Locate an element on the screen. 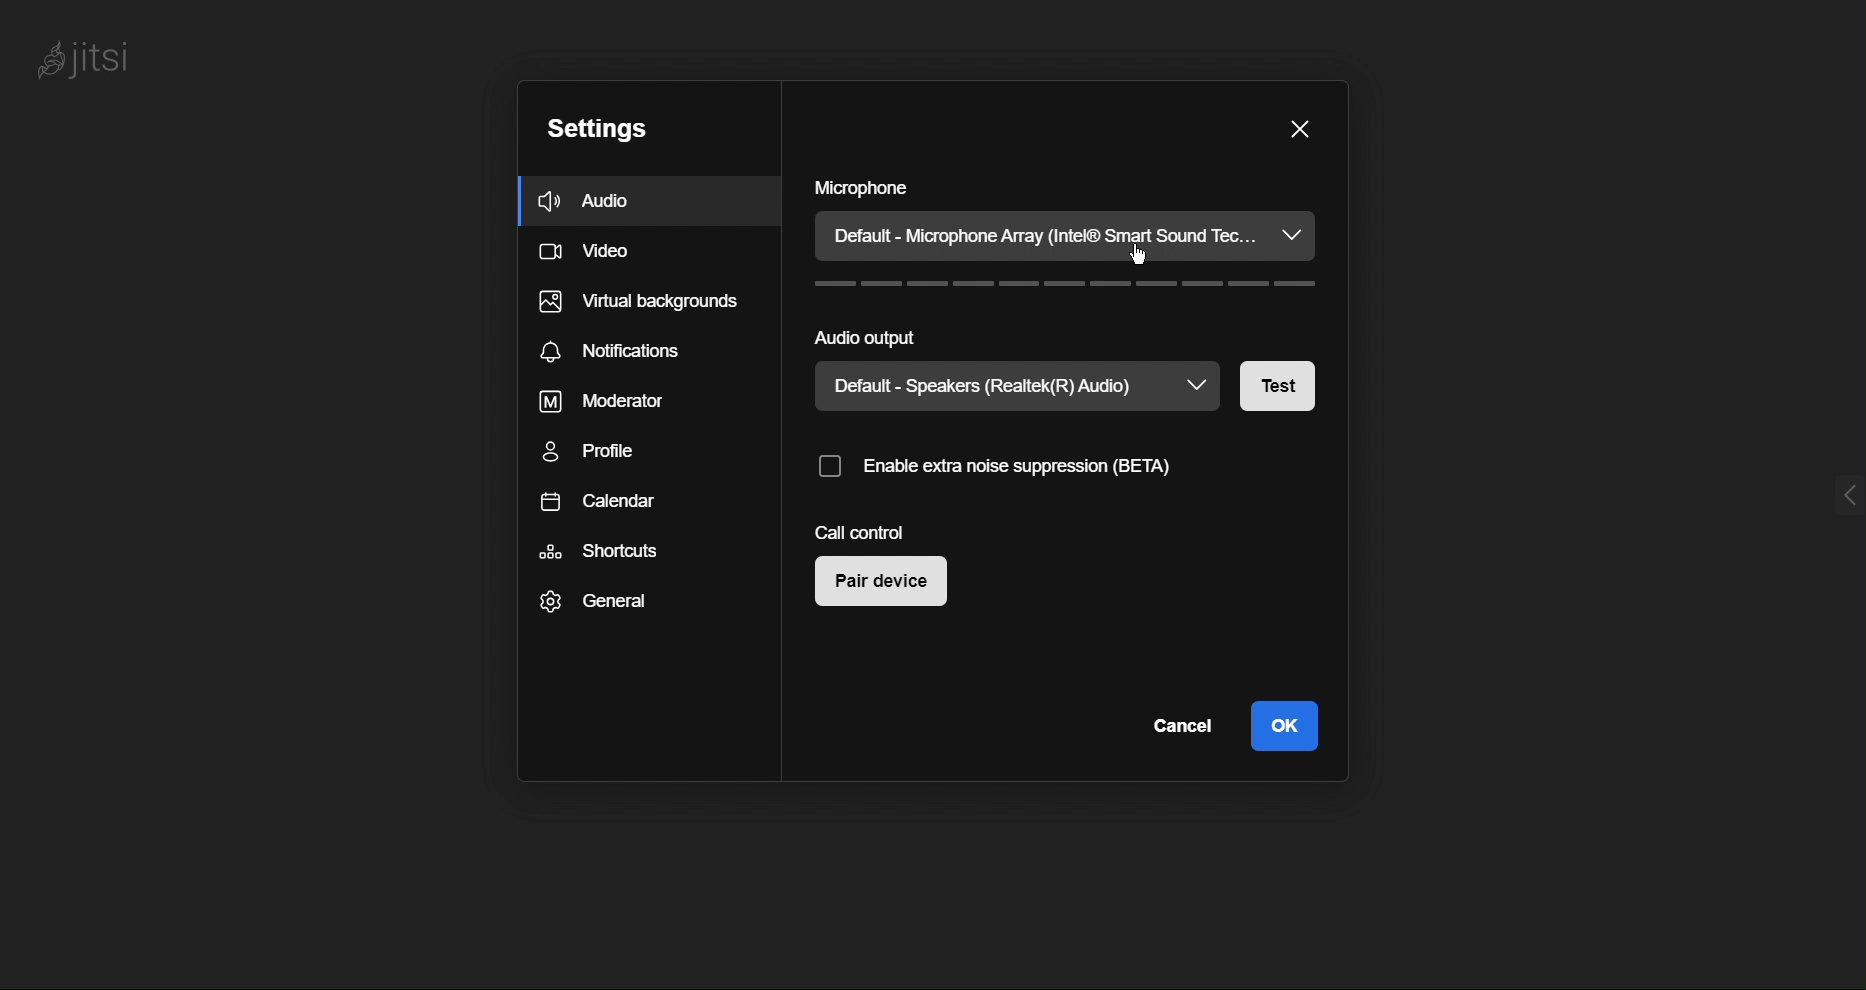 The width and height of the screenshot is (1866, 990). Settings is located at coordinates (595, 128).